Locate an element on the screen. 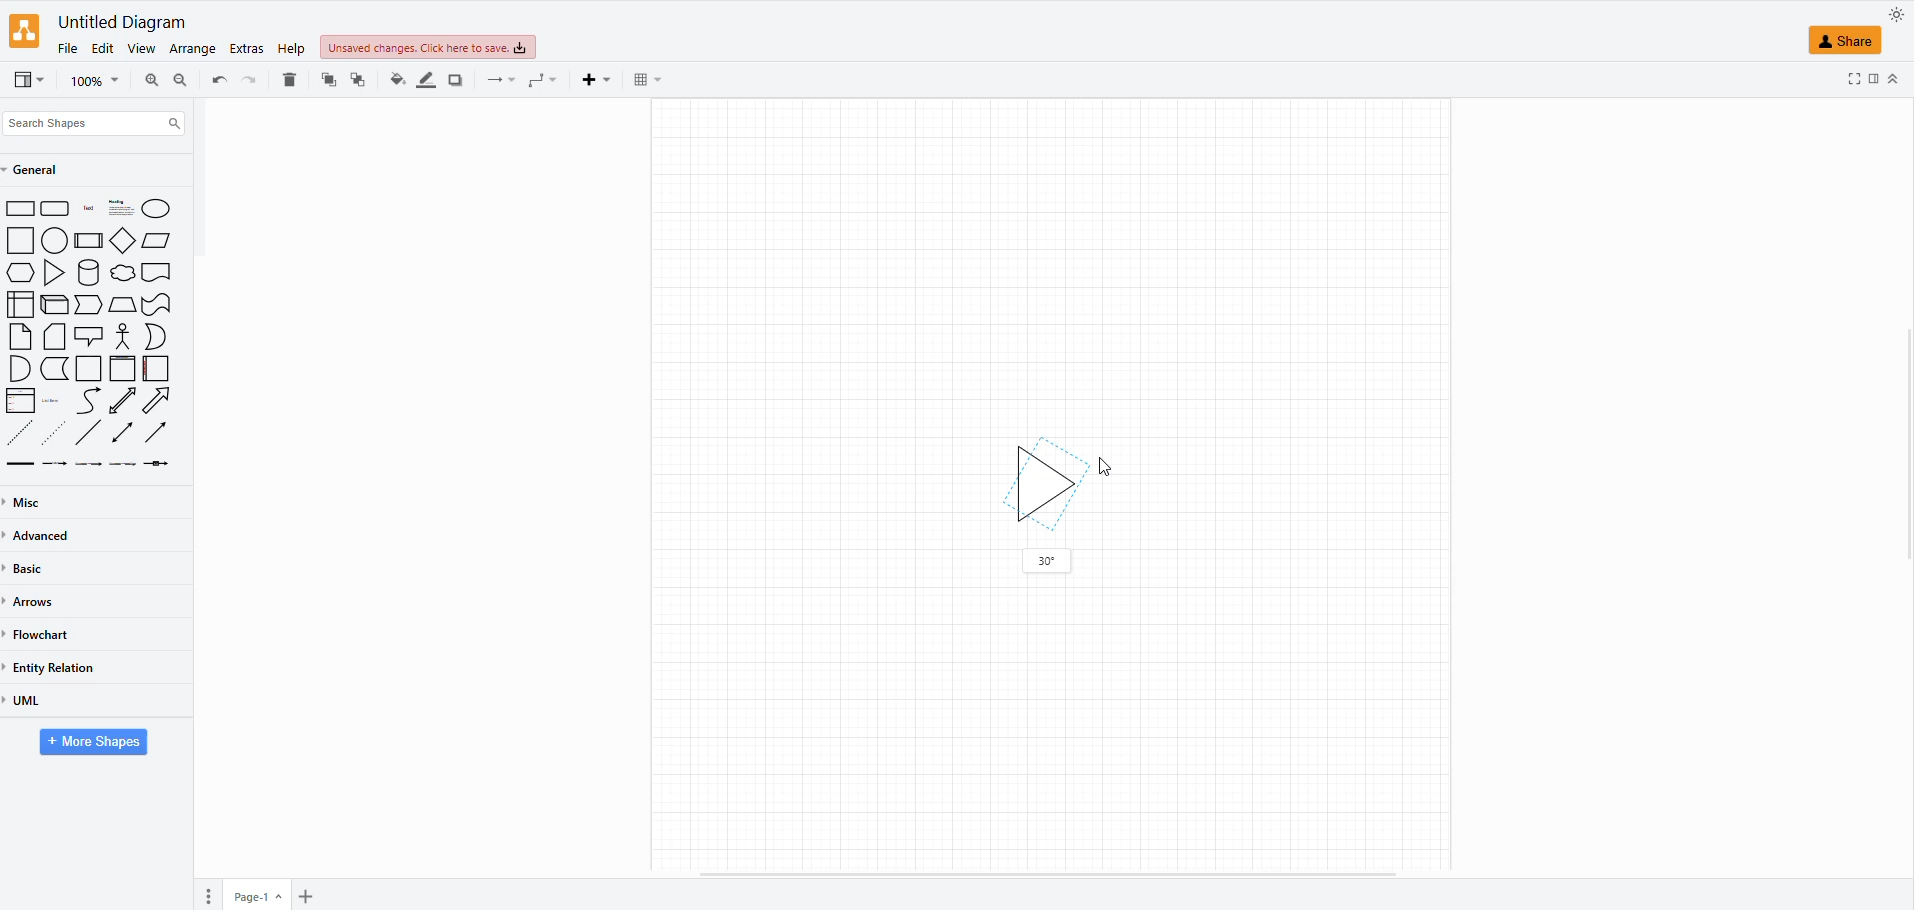  Rectangle is located at coordinates (20, 240).